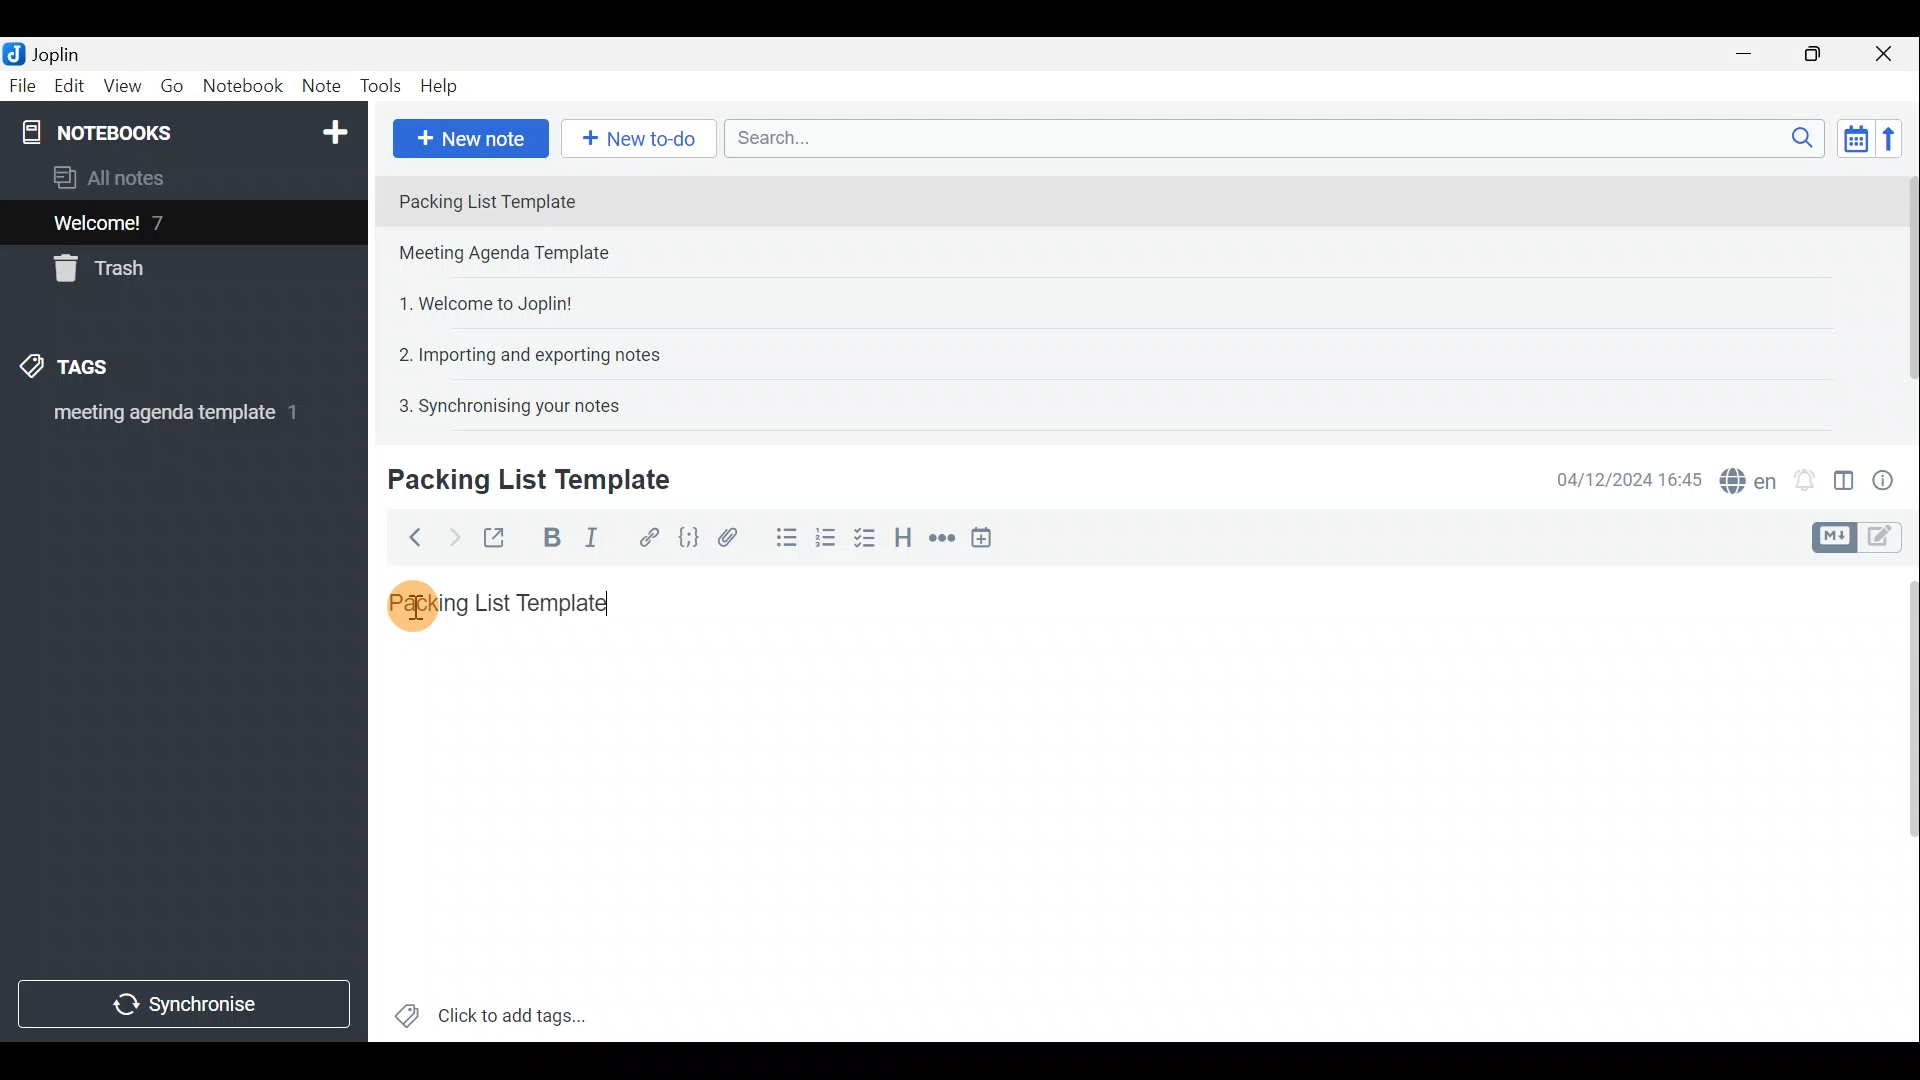 The height and width of the screenshot is (1080, 1920). What do you see at coordinates (491, 1010) in the screenshot?
I see `Click to add tags` at bounding box center [491, 1010].